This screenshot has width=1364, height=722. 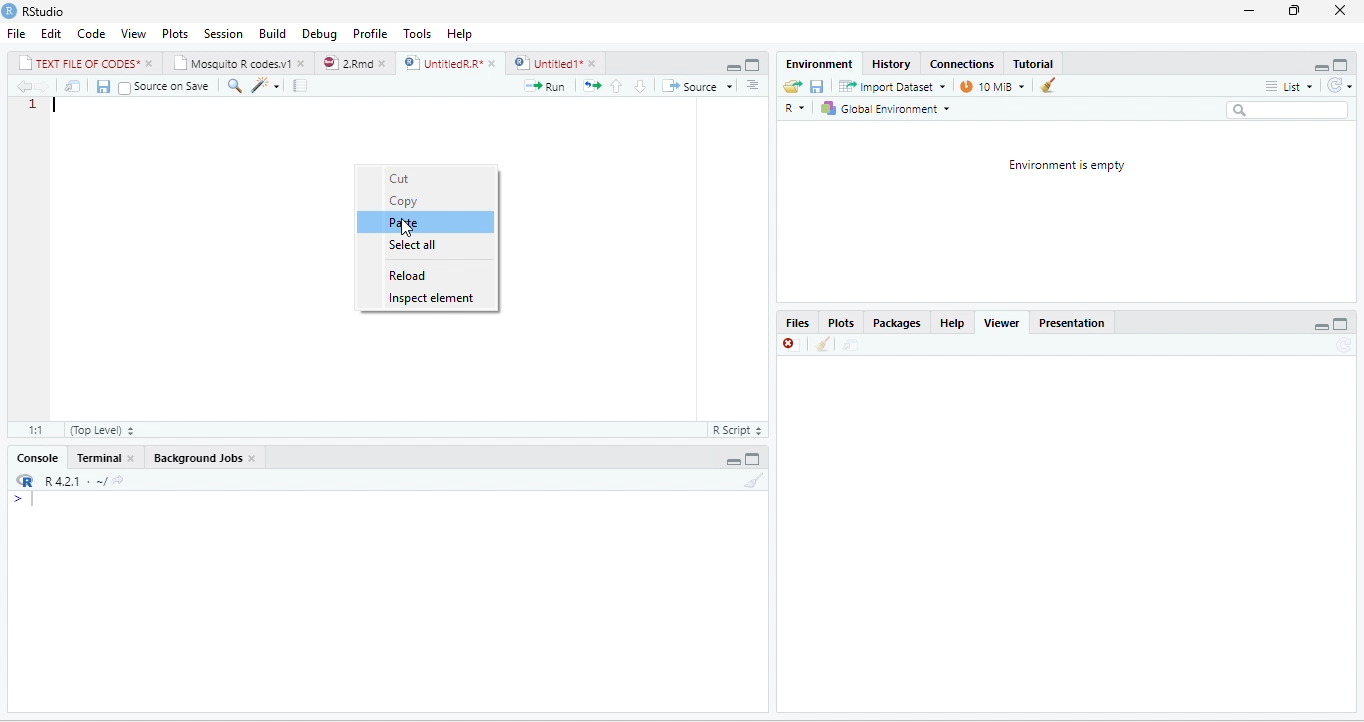 I want to click on next, so click(x=46, y=87).